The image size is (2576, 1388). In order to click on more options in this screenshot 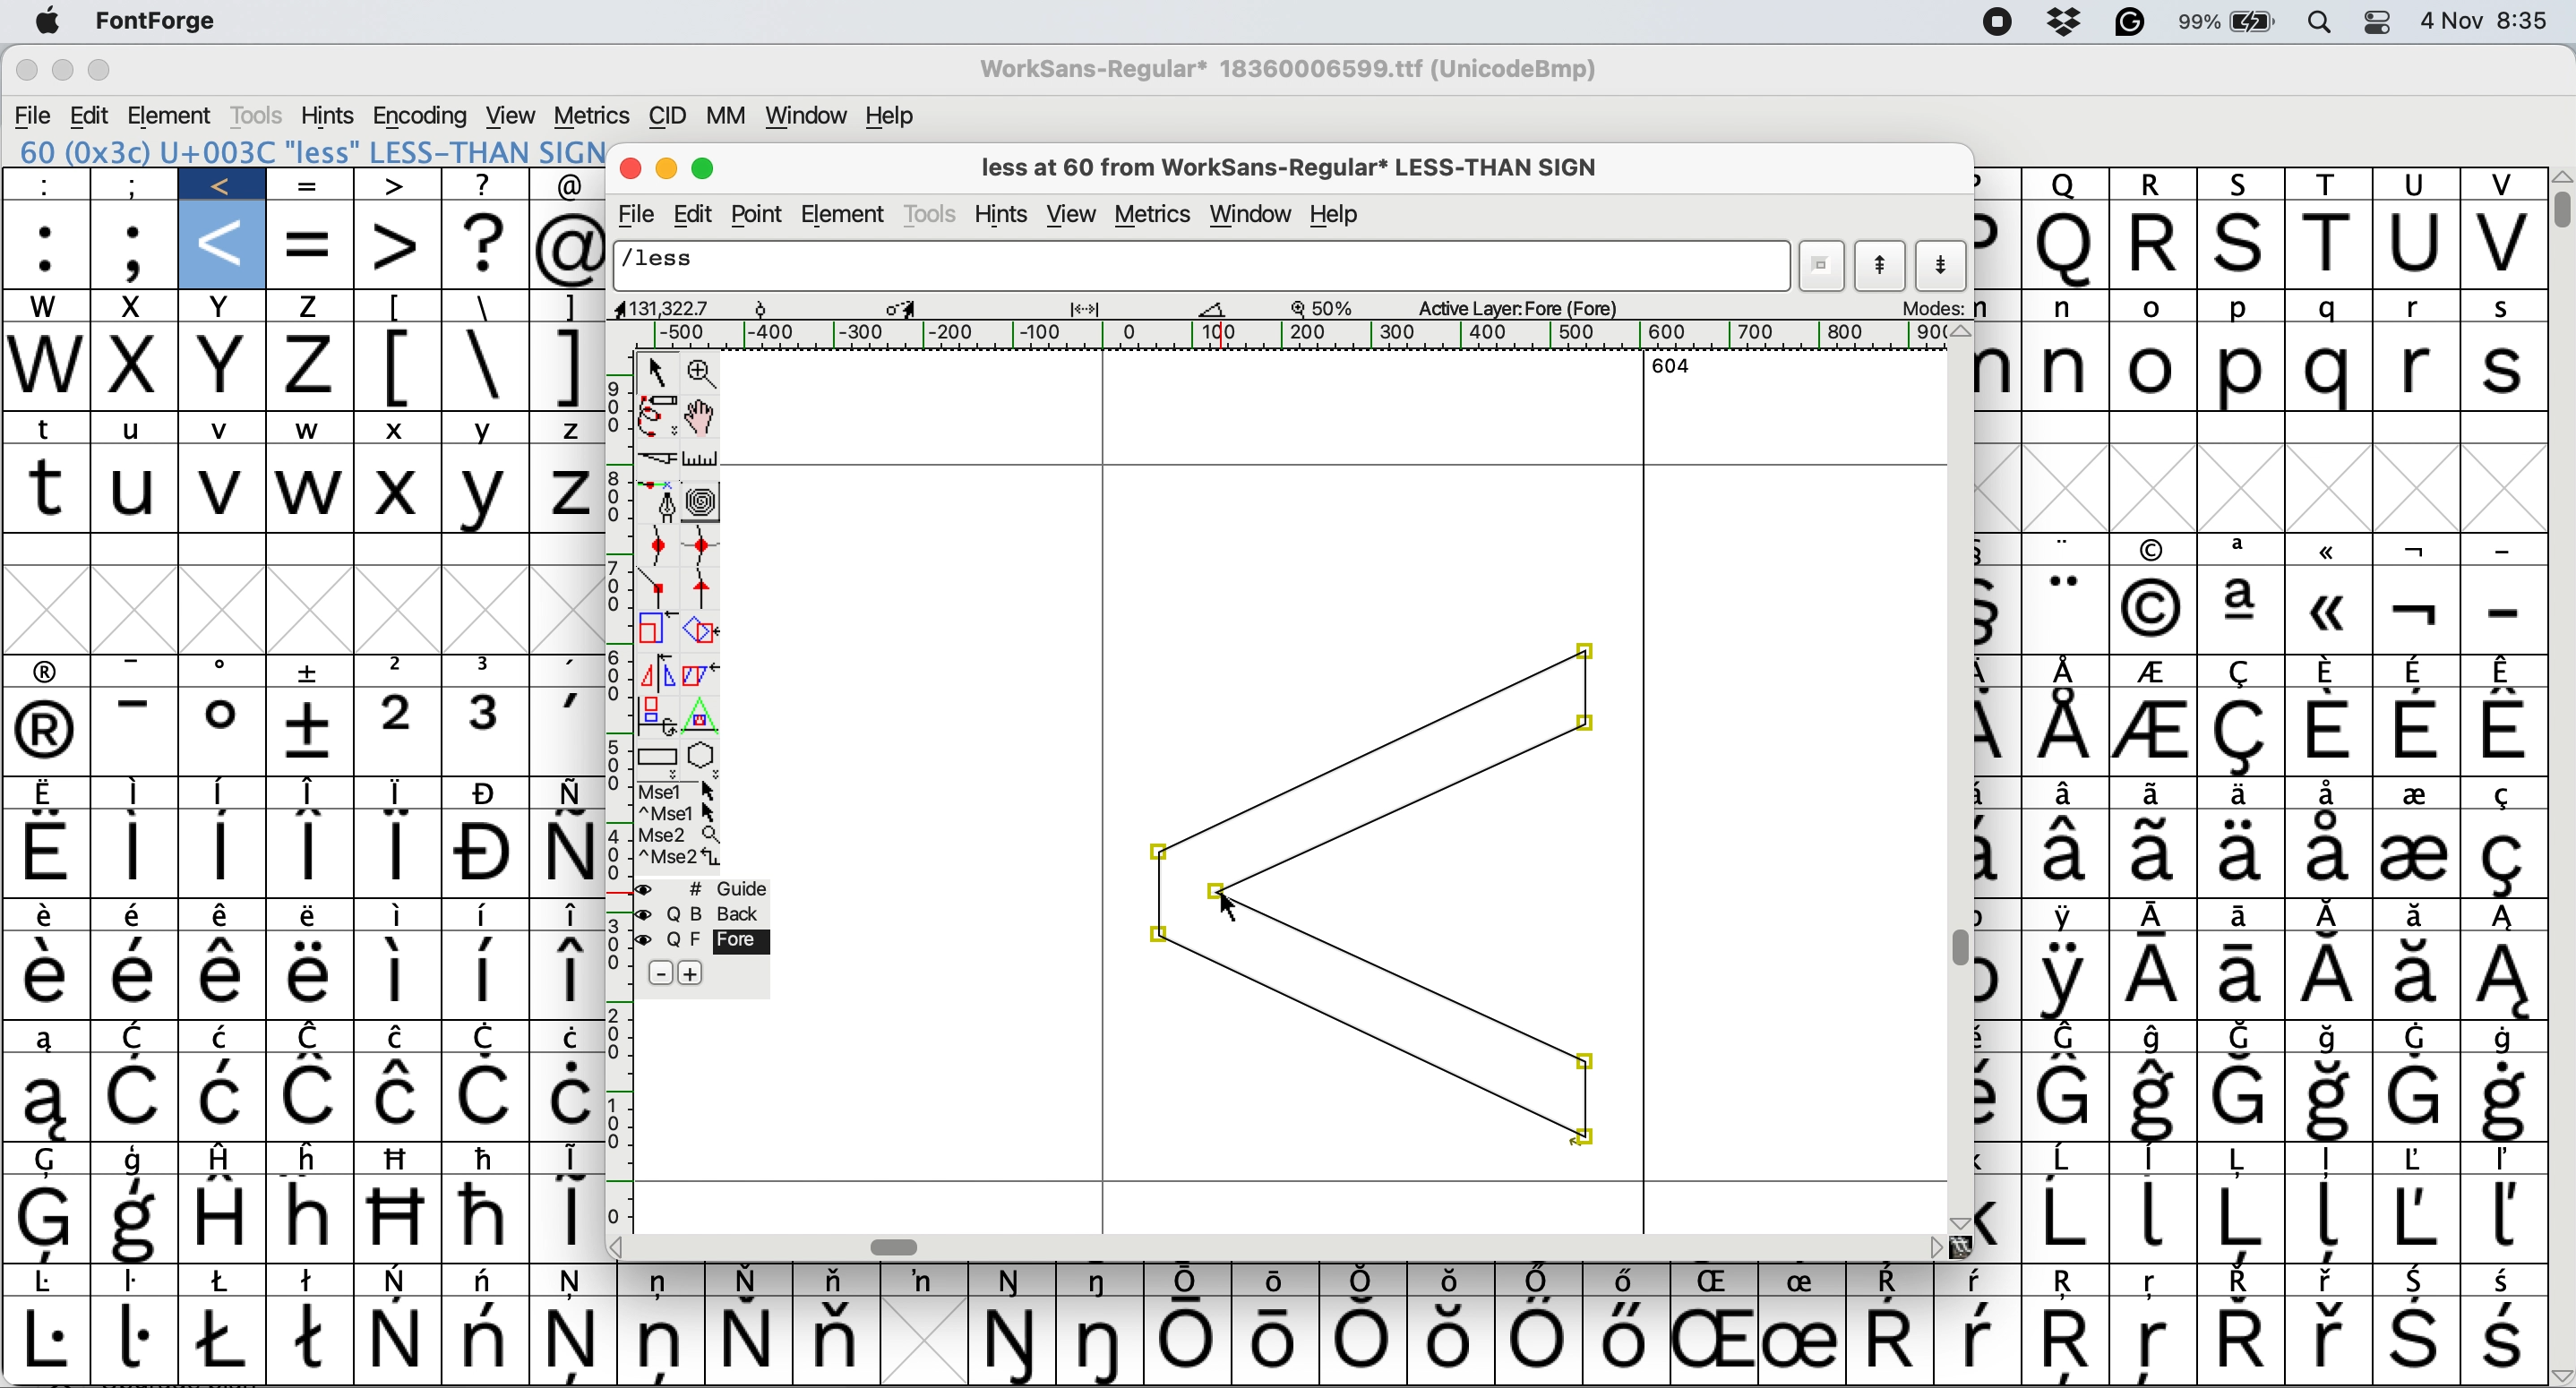, I will do `click(681, 828)`.